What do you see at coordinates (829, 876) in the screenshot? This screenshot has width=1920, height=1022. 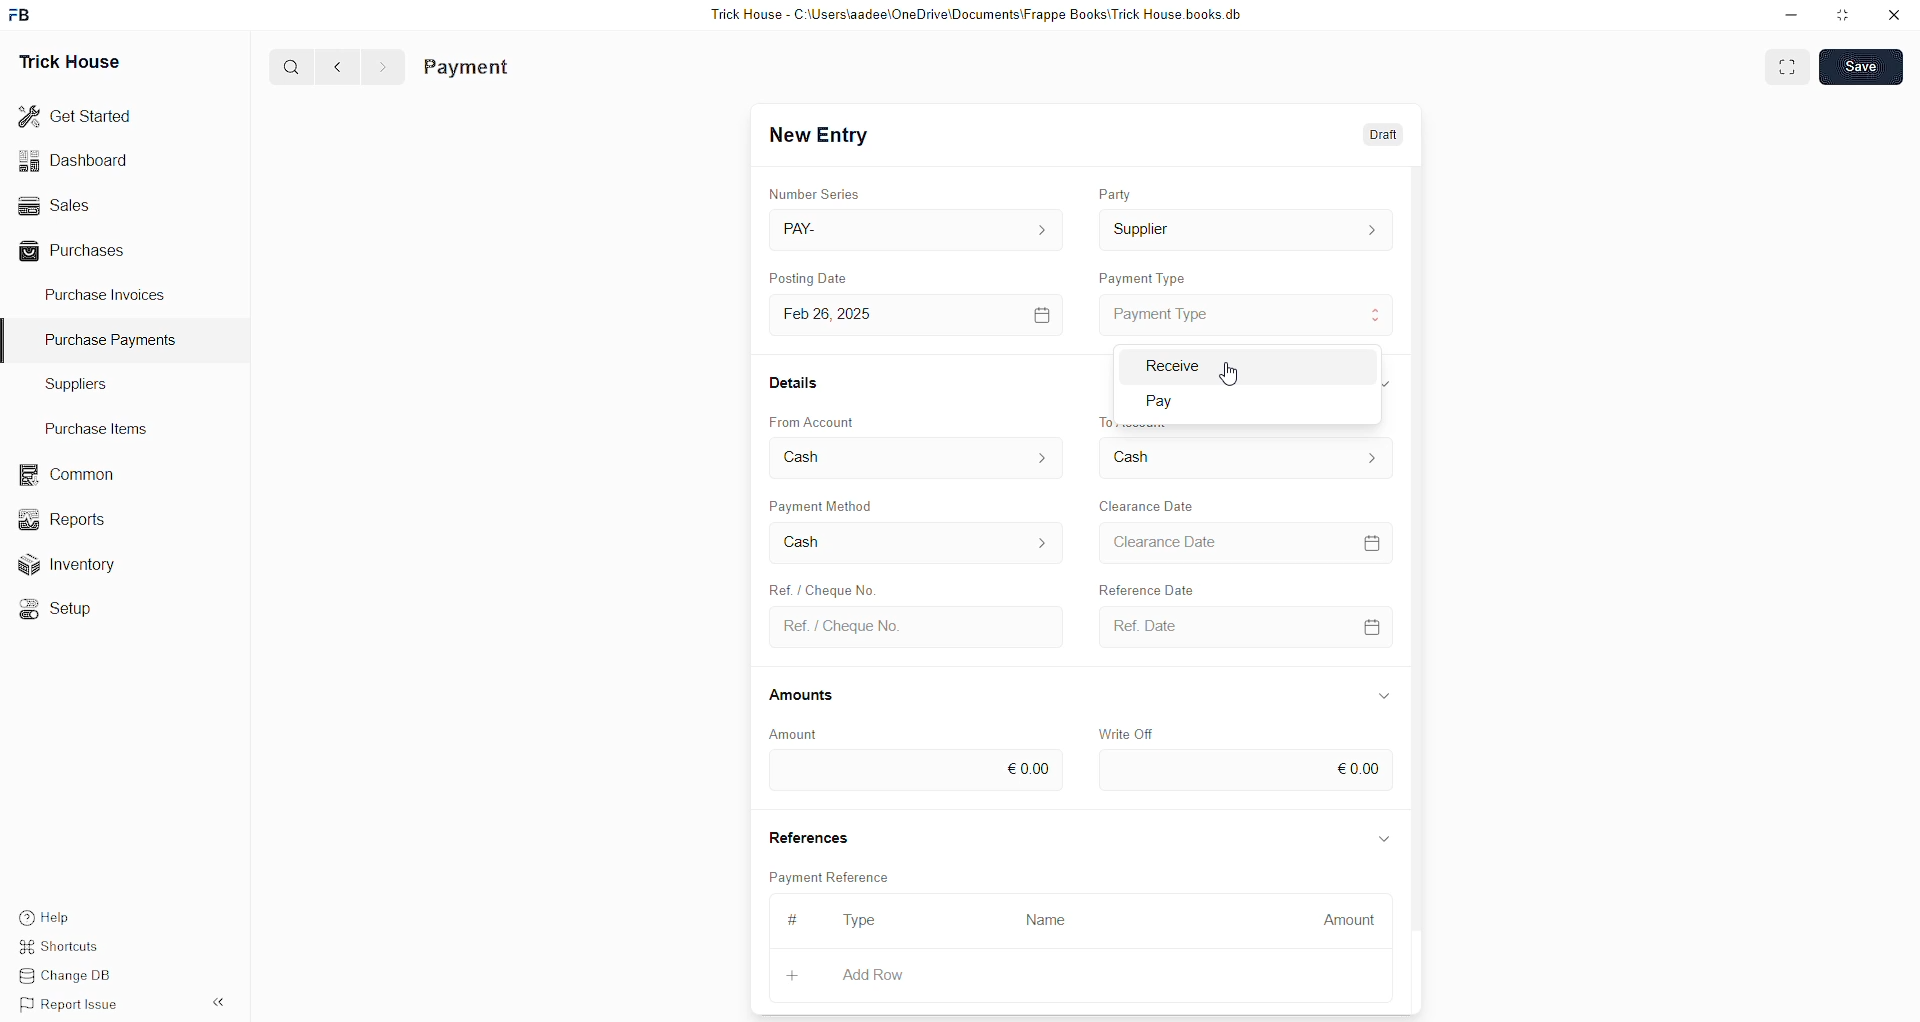 I see `Payment Reference` at bounding box center [829, 876].